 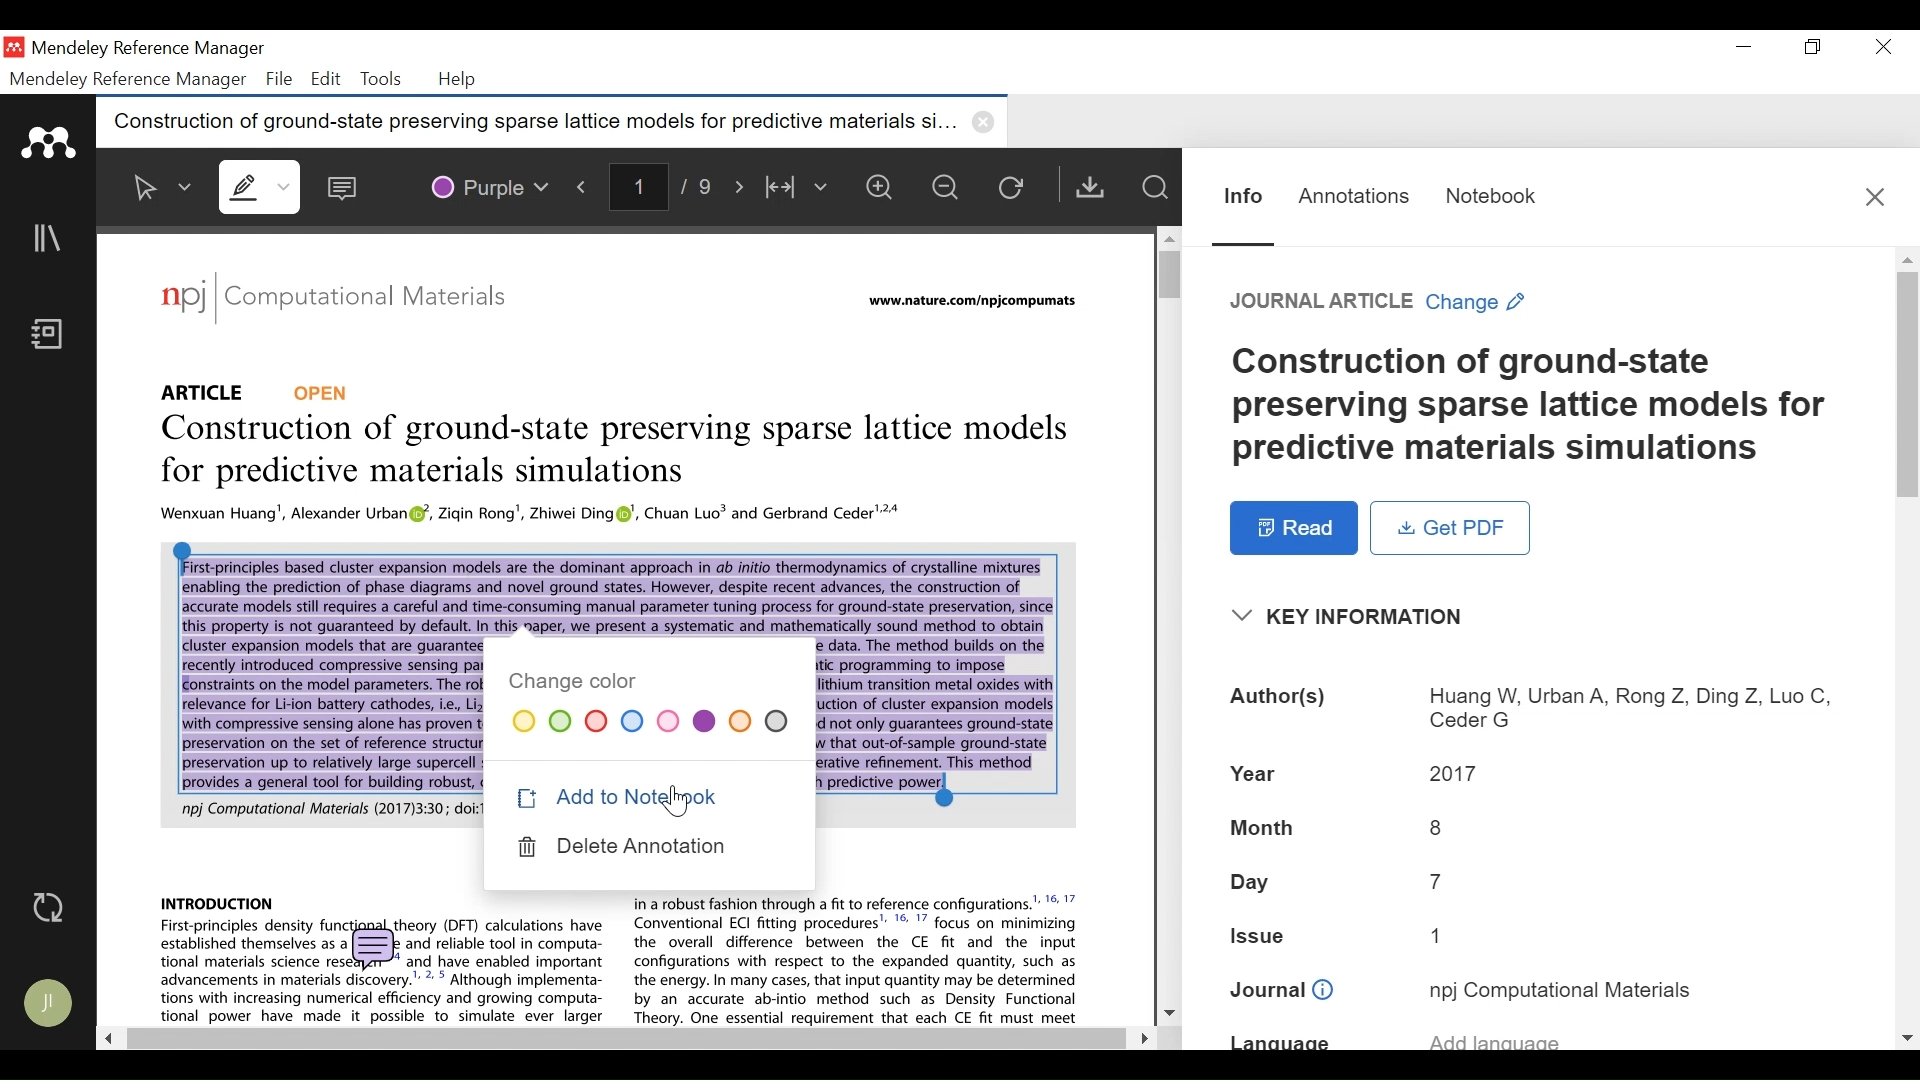 I want to click on Select, so click(x=163, y=187).